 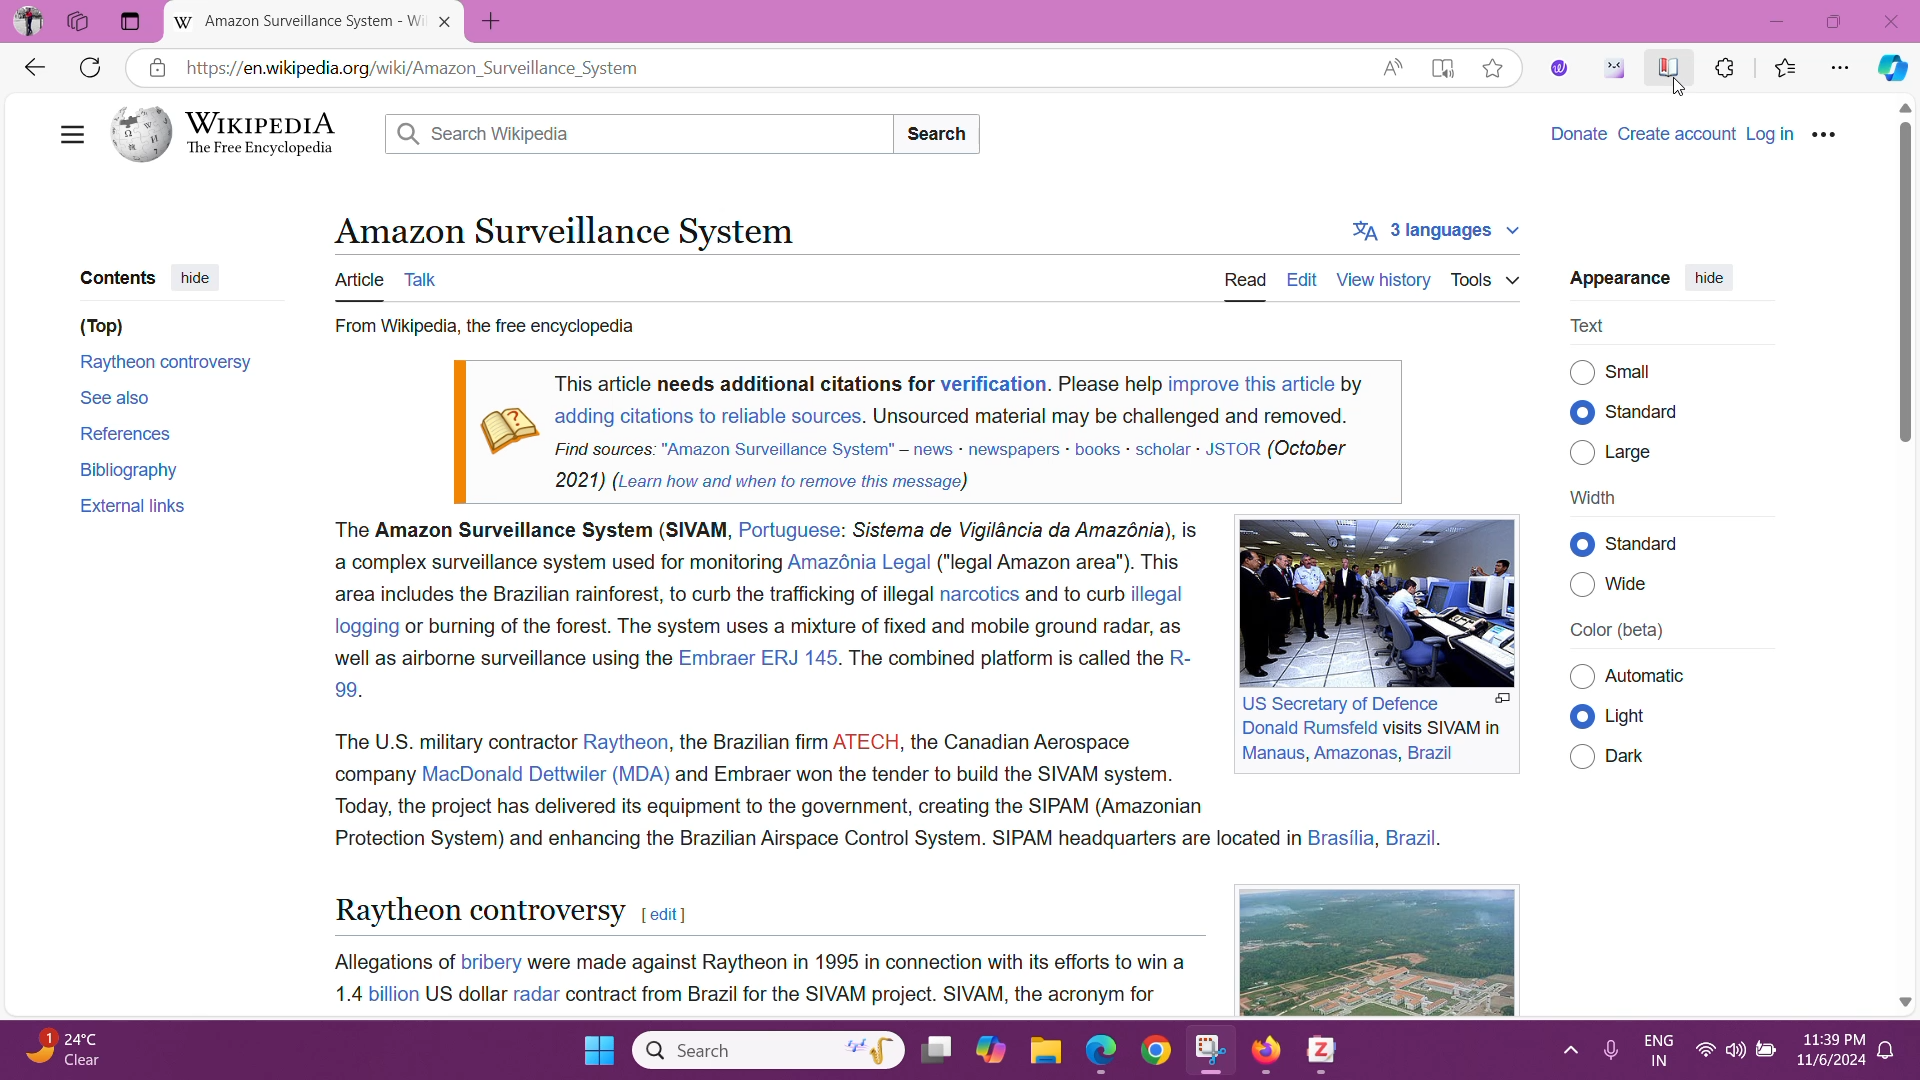 What do you see at coordinates (168, 365) in the screenshot?
I see `Raytheon controversy` at bounding box center [168, 365].